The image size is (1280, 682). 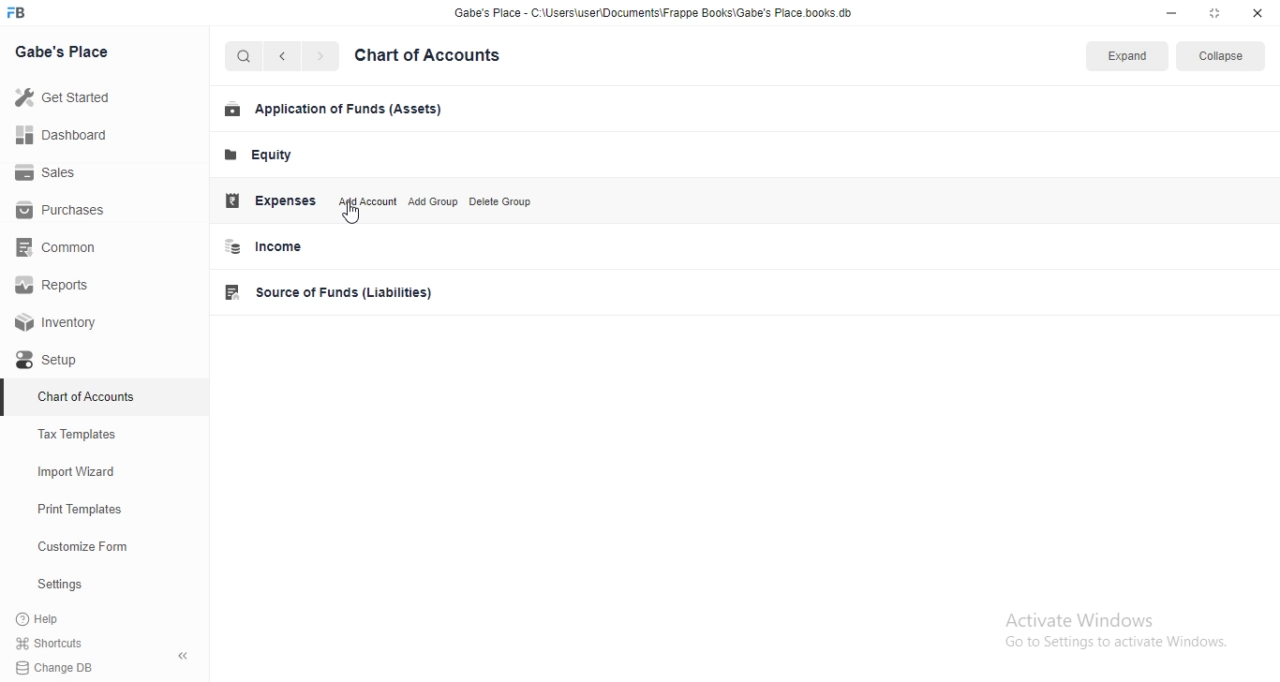 What do you see at coordinates (287, 59) in the screenshot?
I see `back` at bounding box center [287, 59].